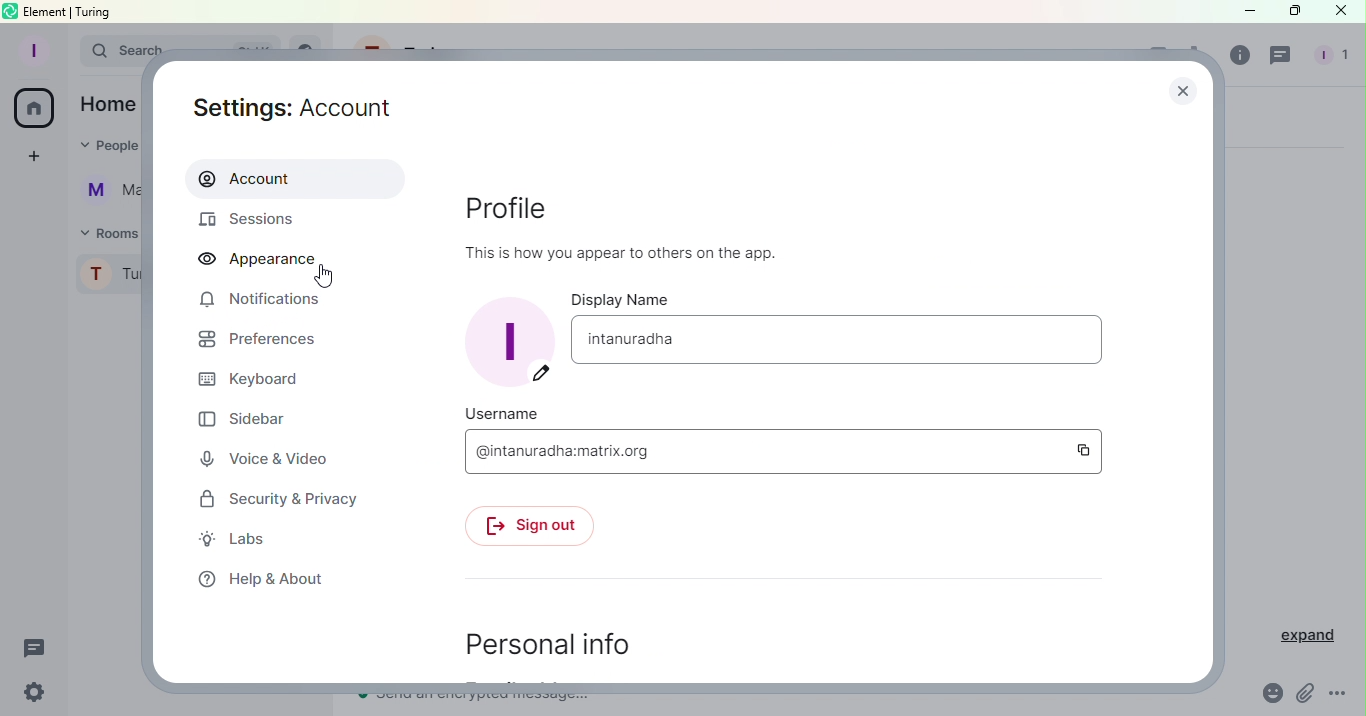 The width and height of the screenshot is (1366, 716). Describe the element at coordinates (1269, 695) in the screenshot. I see `Emoji` at that location.